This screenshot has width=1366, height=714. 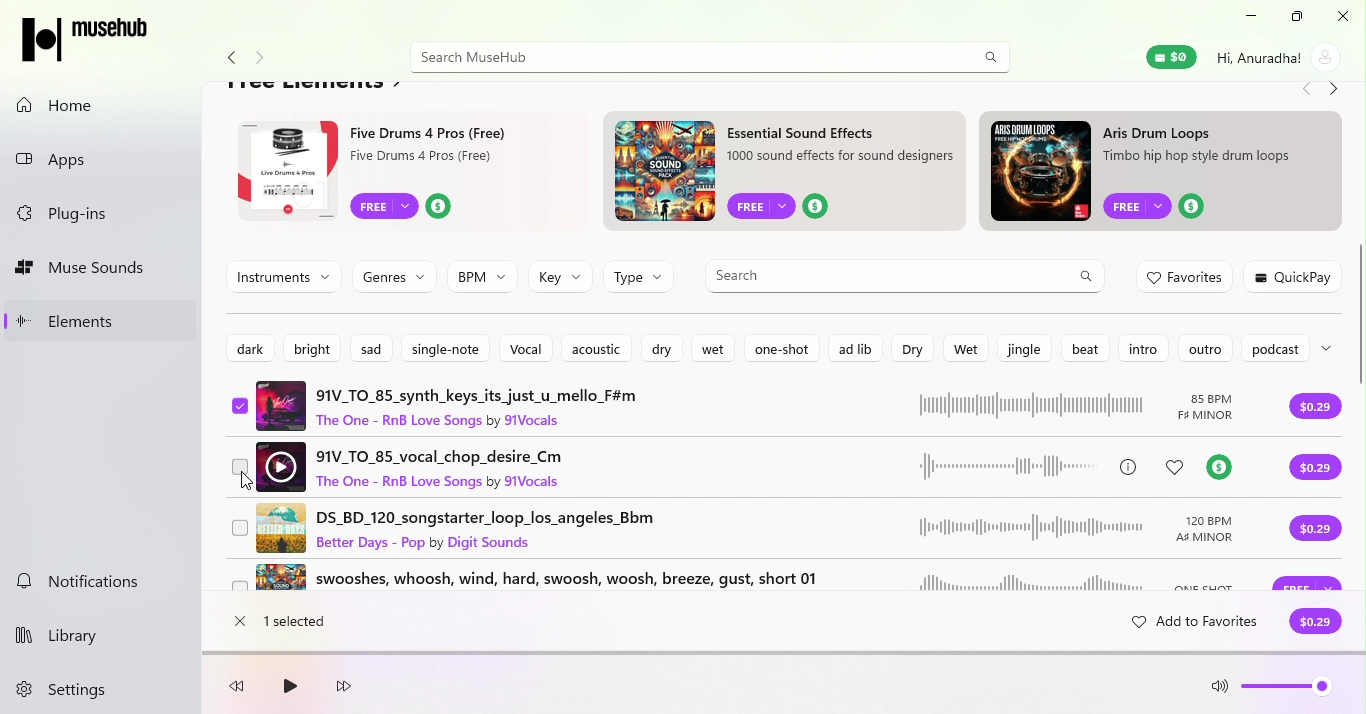 What do you see at coordinates (248, 346) in the screenshot?
I see `Dark` at bounding box center [248, 346].